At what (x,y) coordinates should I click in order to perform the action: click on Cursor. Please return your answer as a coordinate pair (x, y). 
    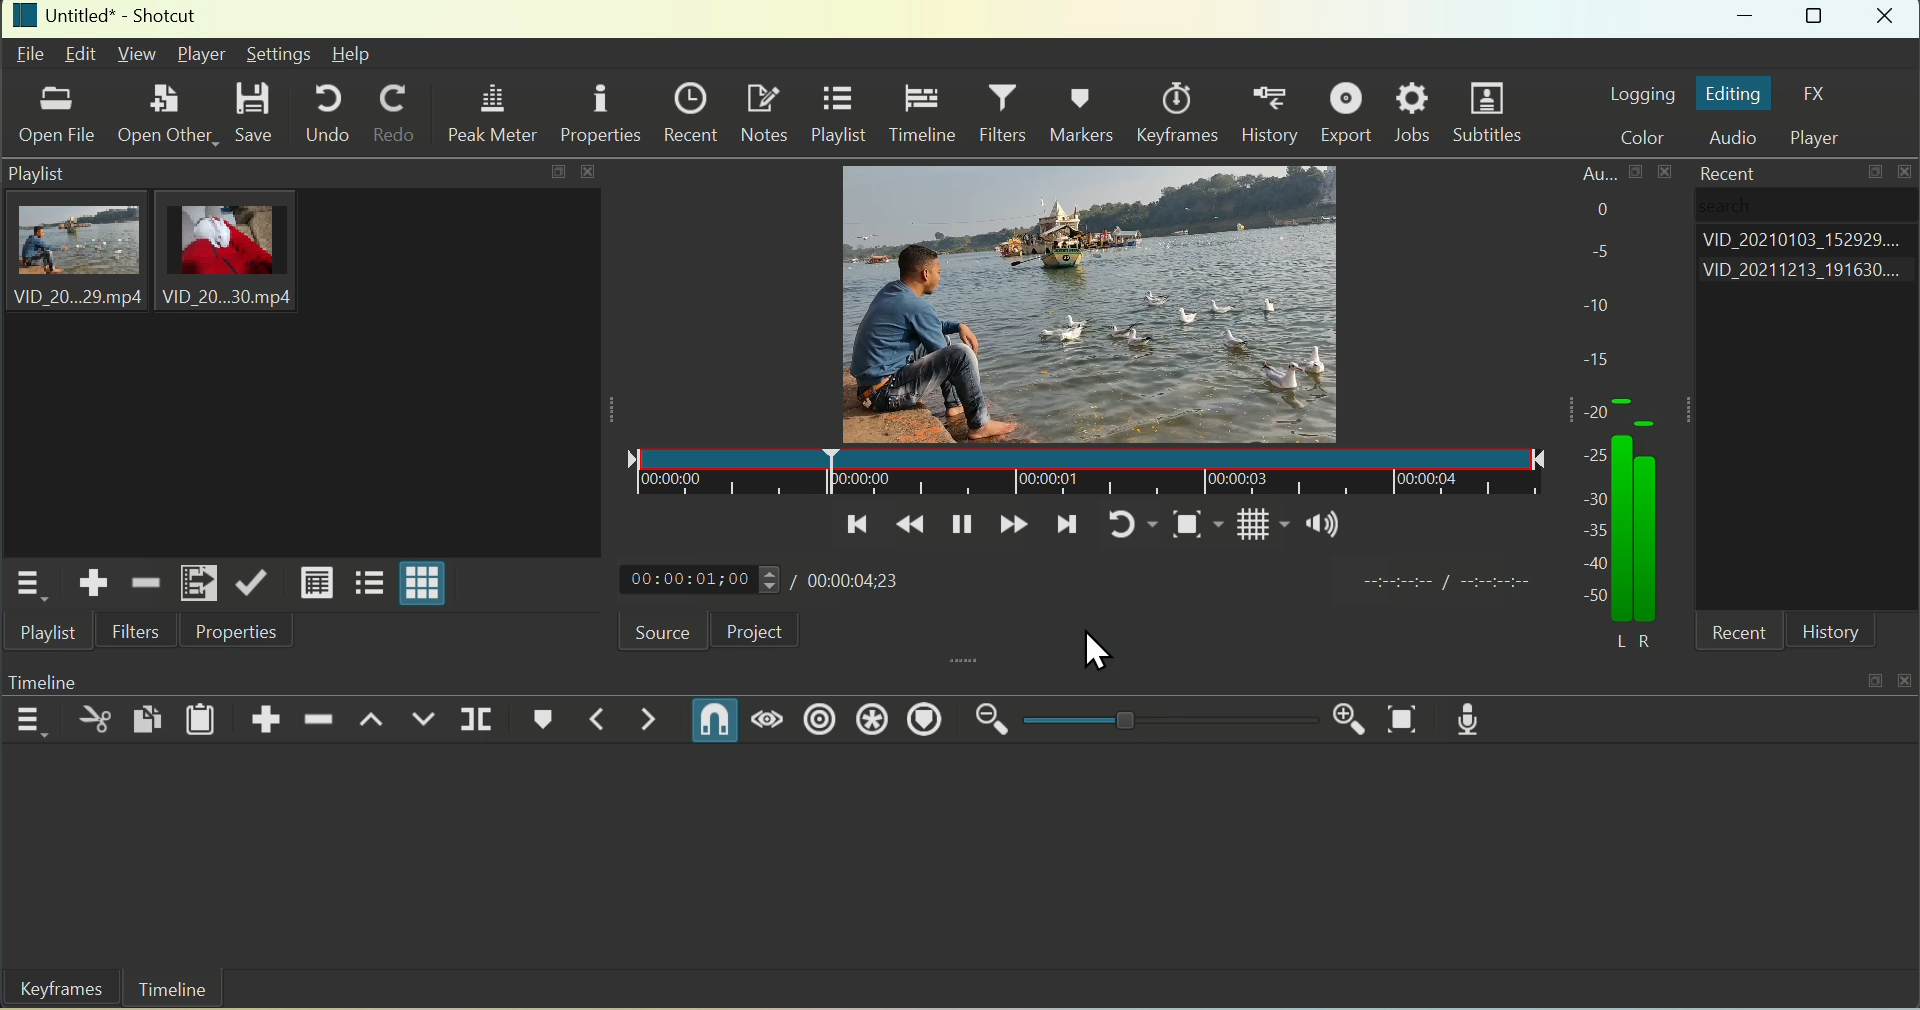
    Looking at the image, I should click on (1098, 650).